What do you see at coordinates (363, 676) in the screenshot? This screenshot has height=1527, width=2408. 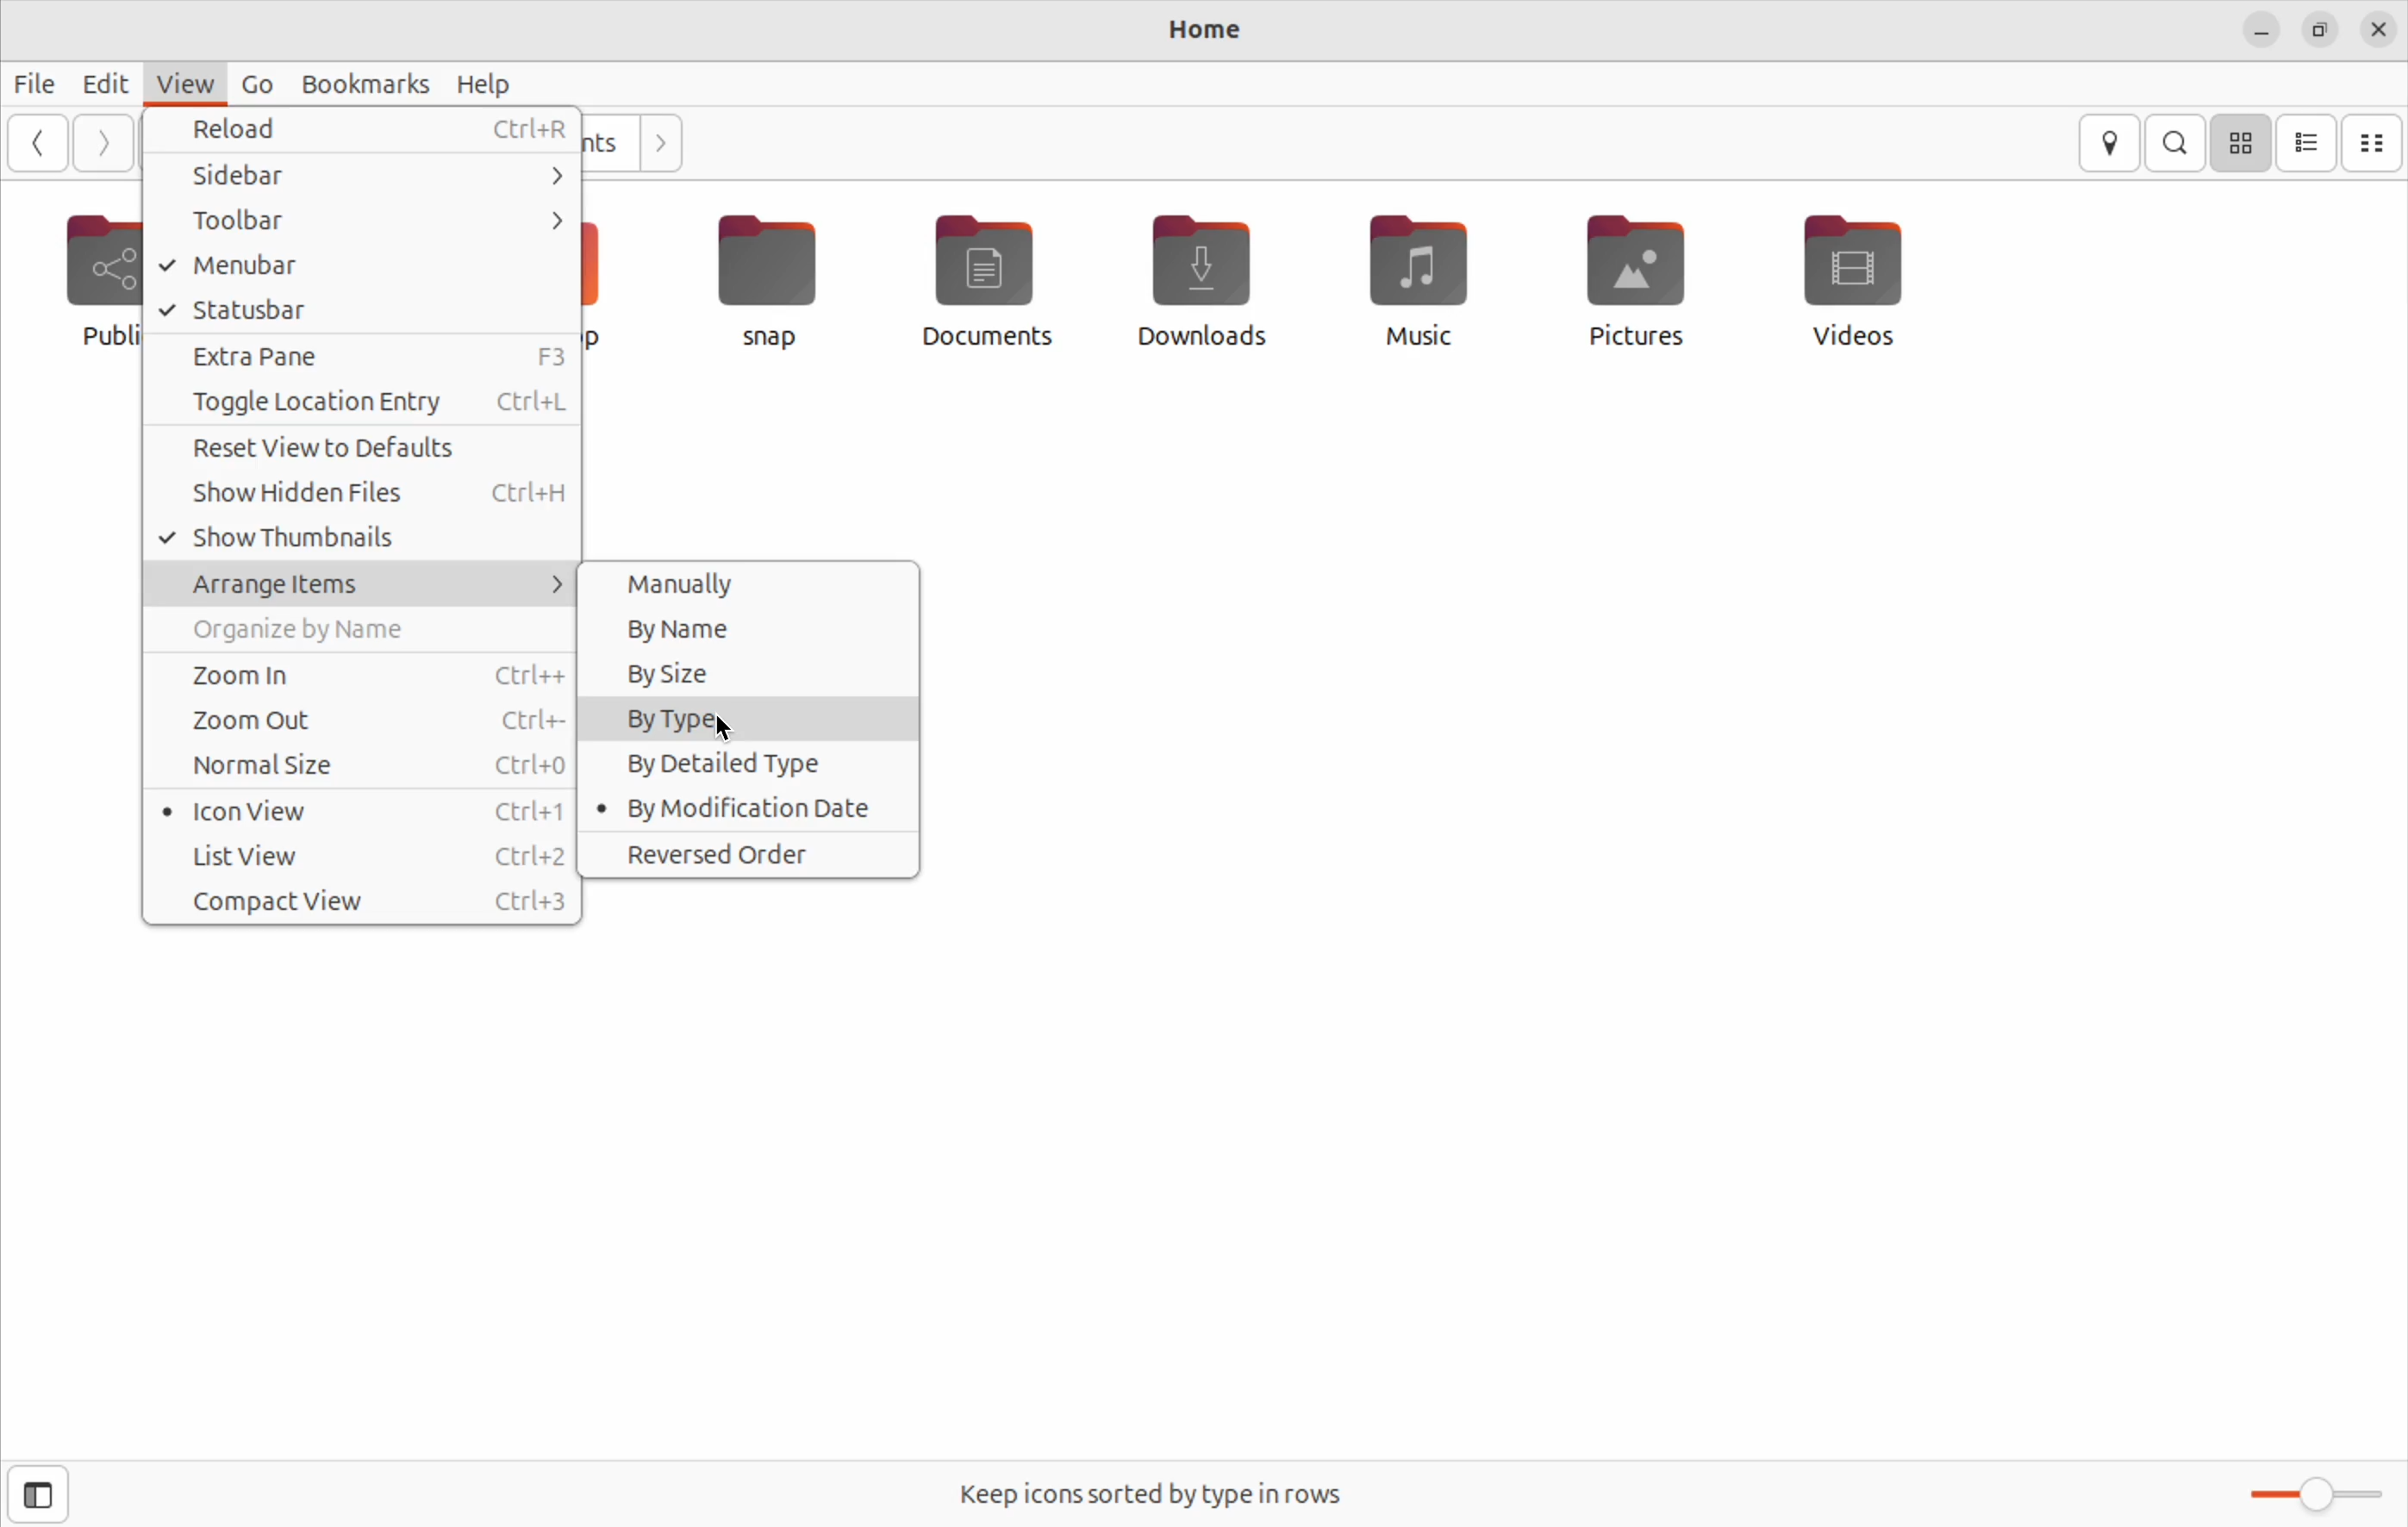 I see `zoom in` at bounding box center [363, 676].